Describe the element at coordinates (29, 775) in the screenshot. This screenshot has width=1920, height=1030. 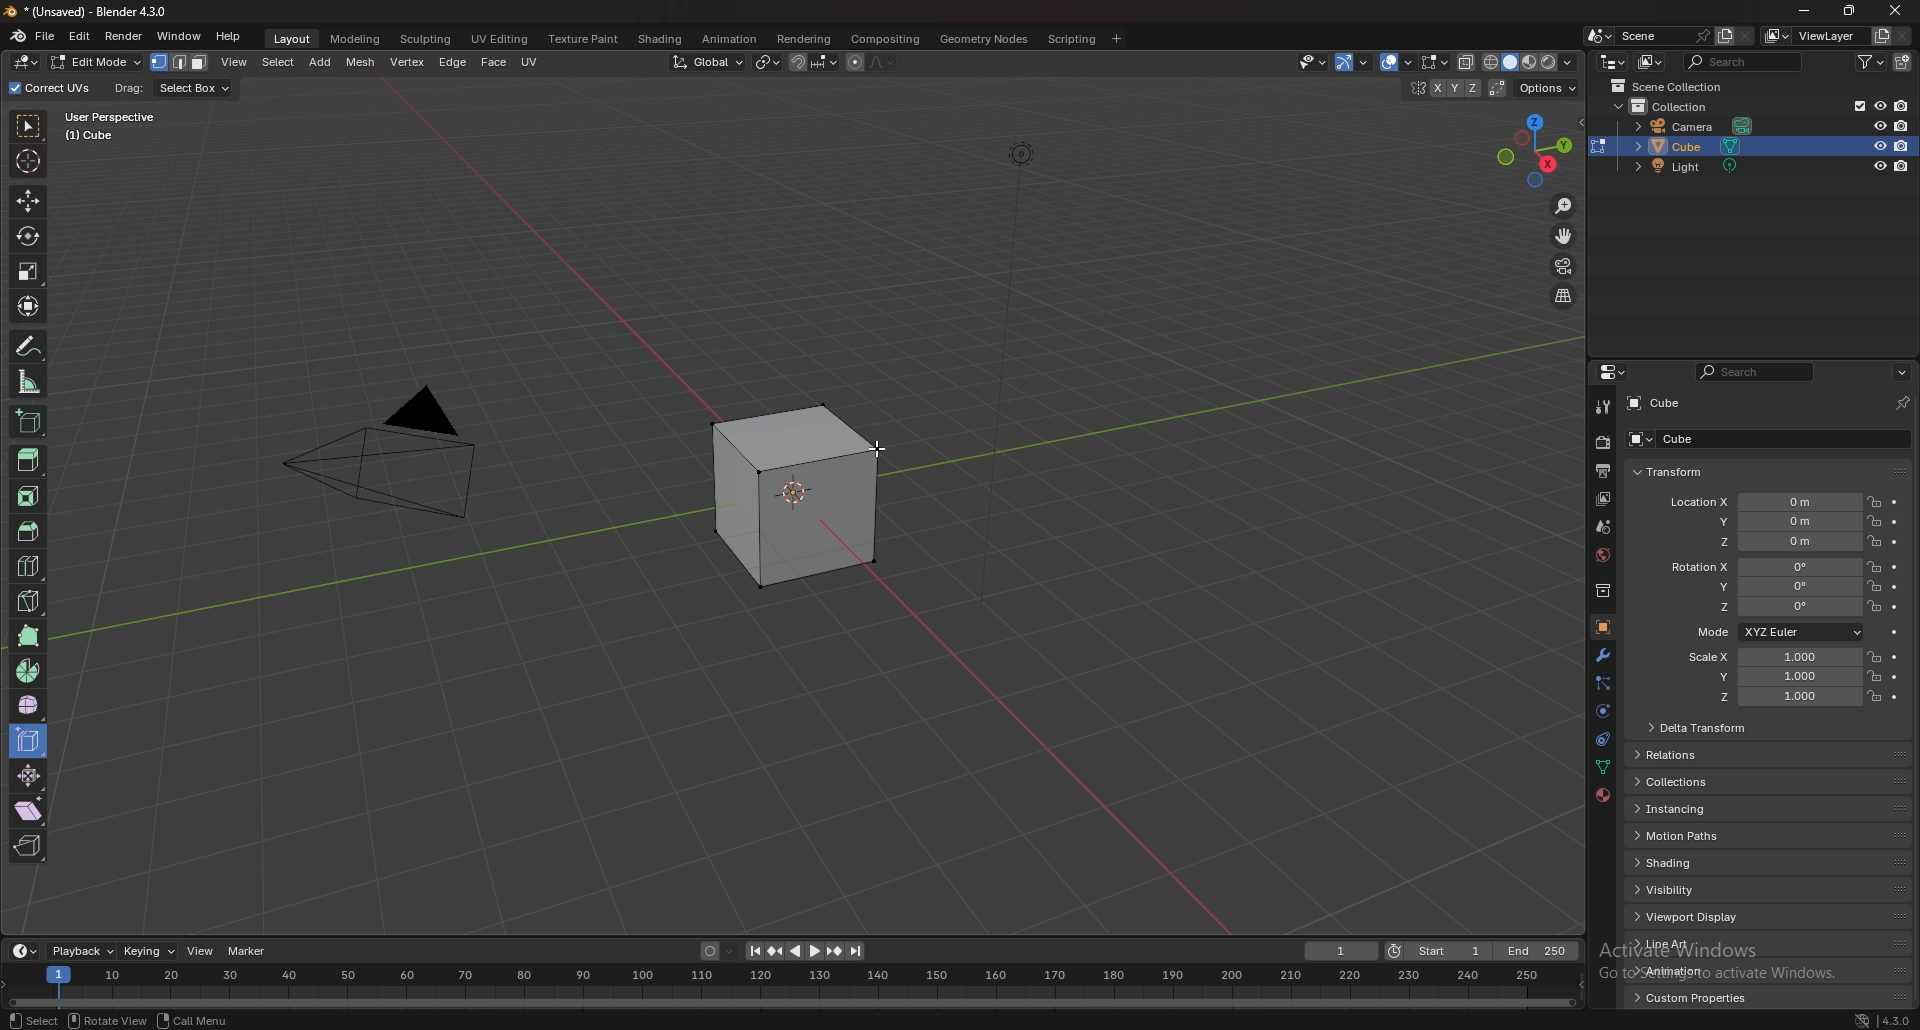
I see `shrink` at that location.